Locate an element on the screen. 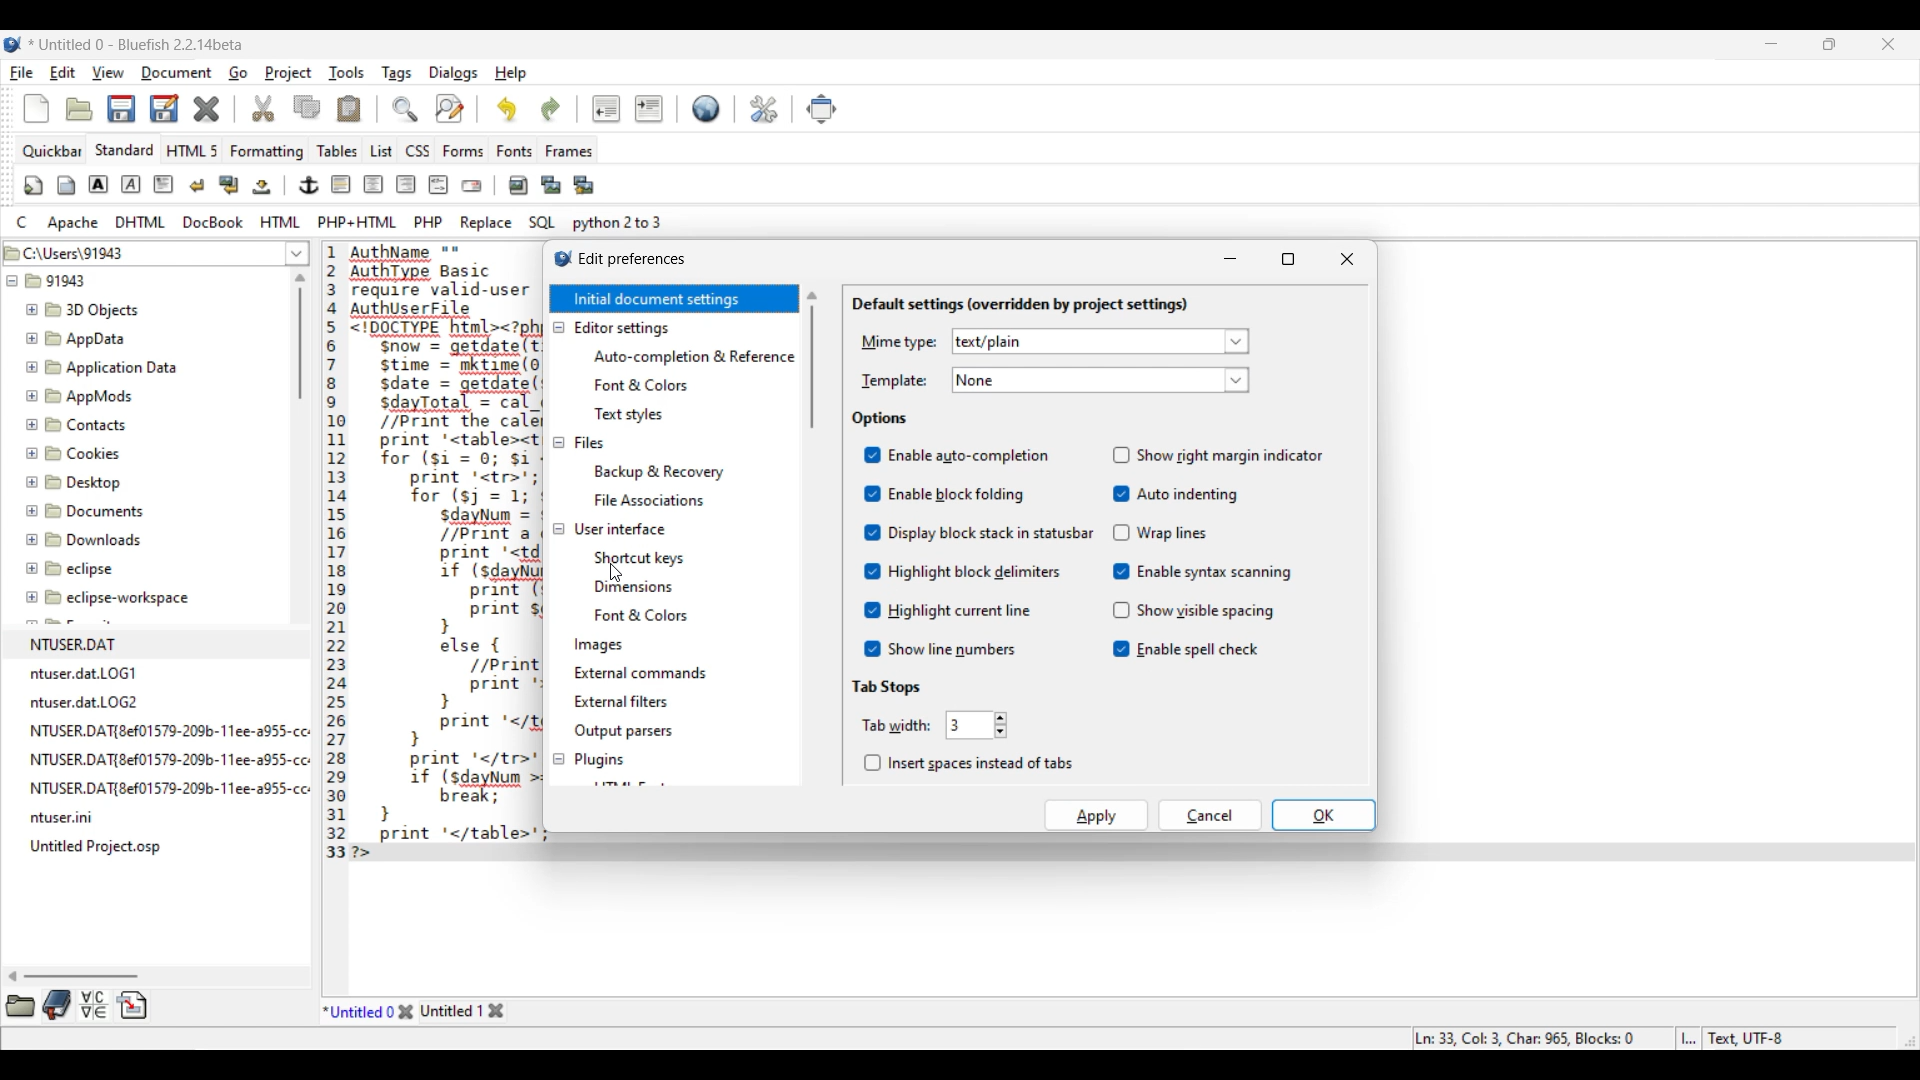 This screenshot has height=1080, width=1920. Frames is located at coordinates (569, 151).